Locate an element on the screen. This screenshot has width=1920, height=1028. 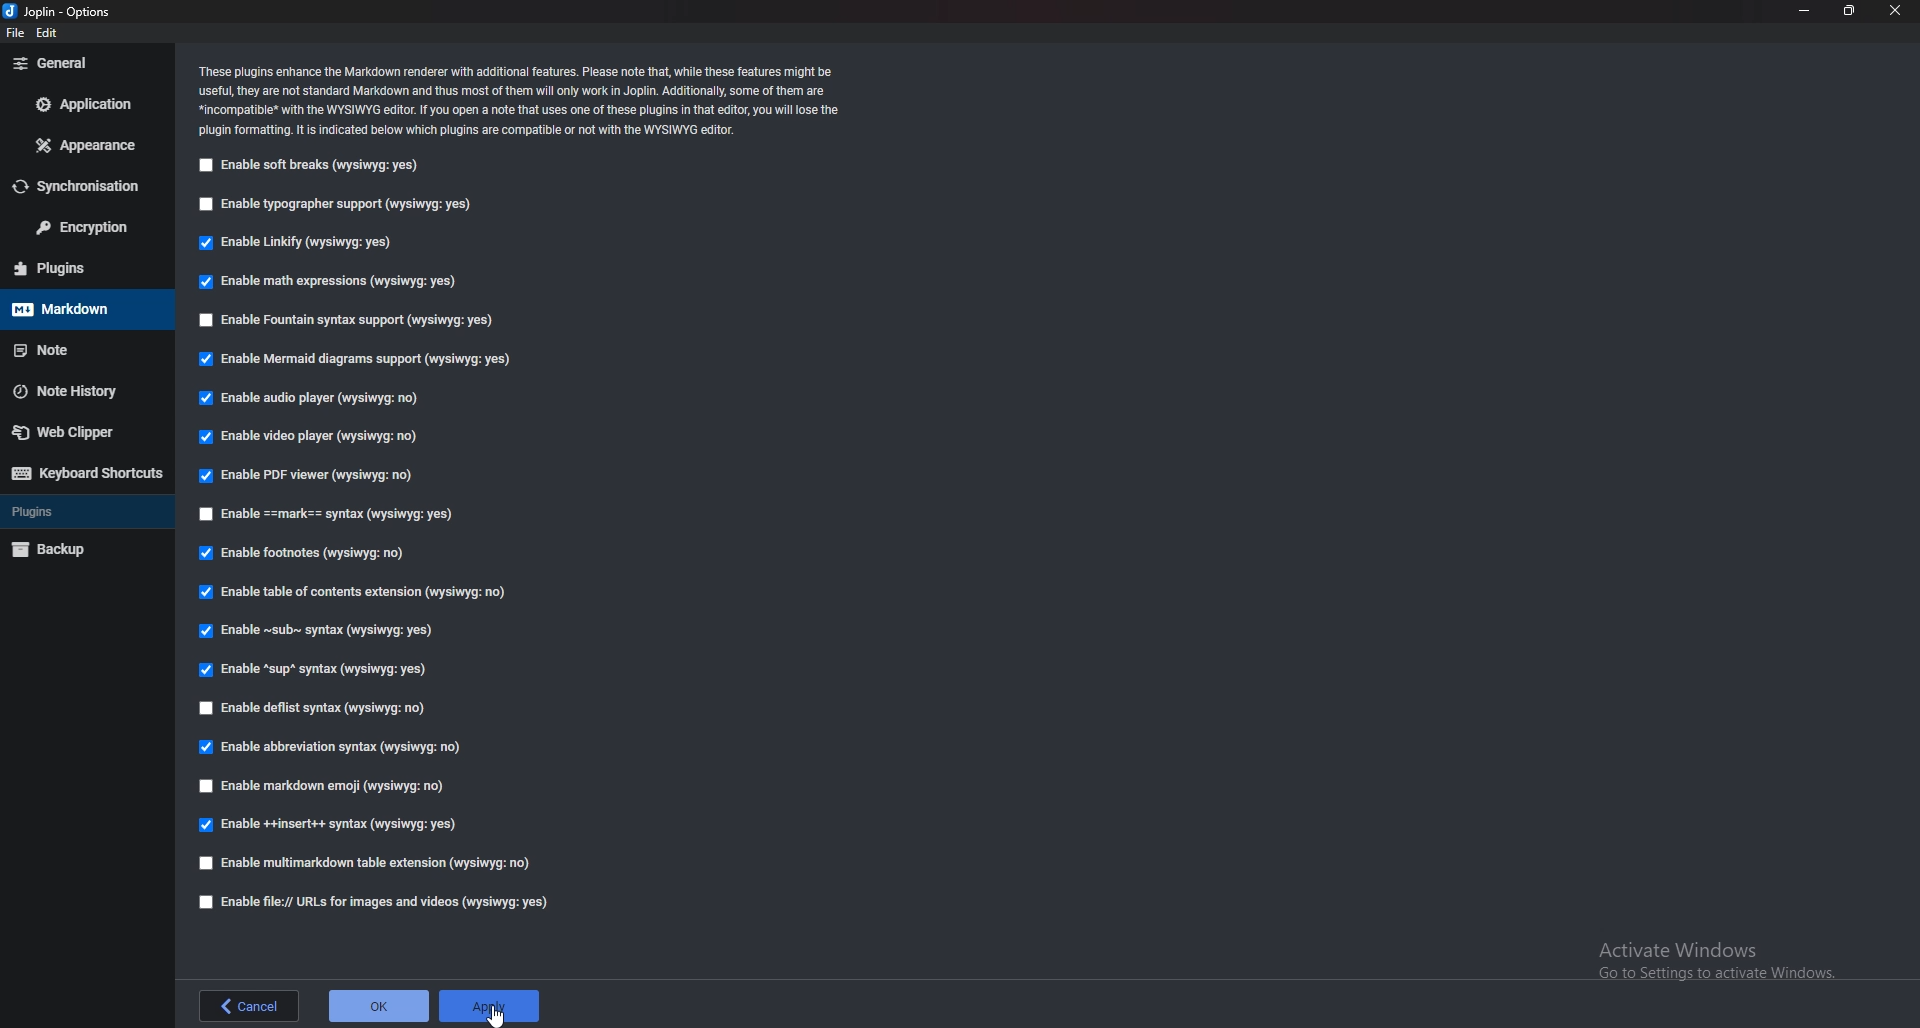
enable multi markdown table extension is located at coordinates (362, 864).